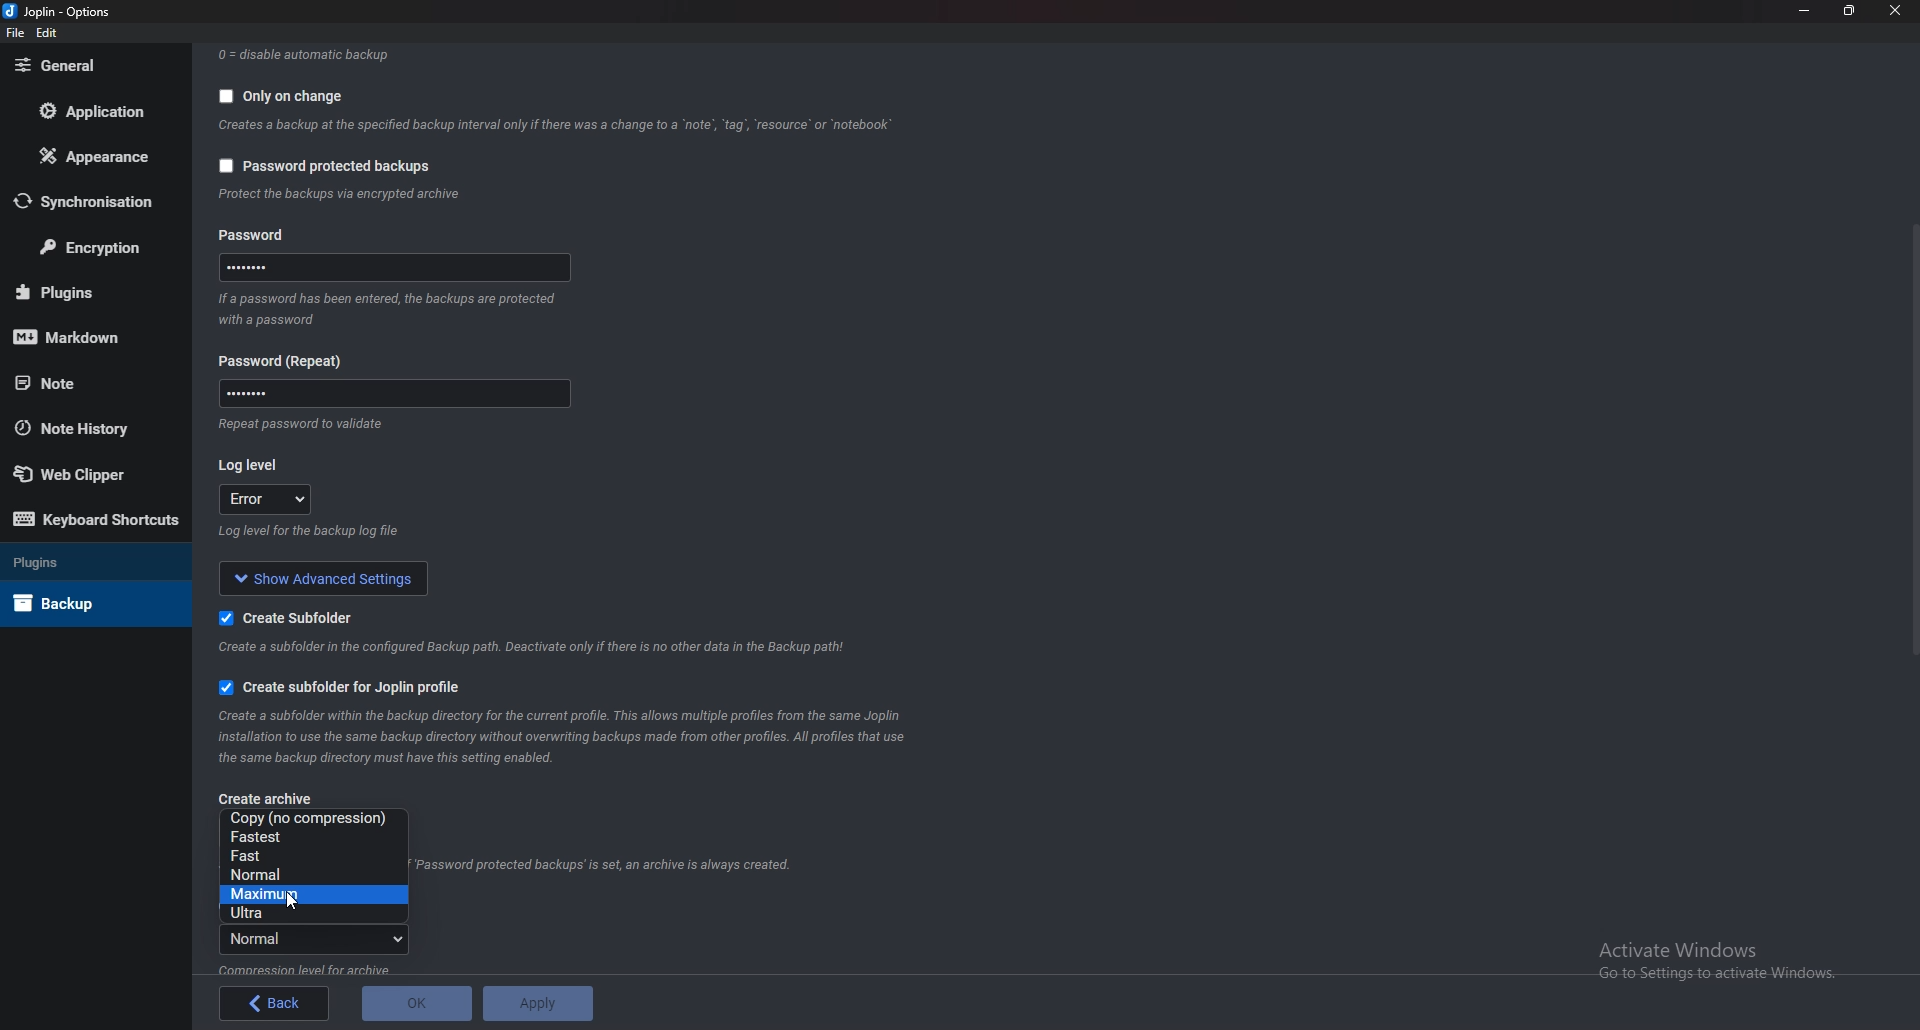 The height and width of the screenshot is (1030, 1920). I want to click on No compression, so click(314, 819).